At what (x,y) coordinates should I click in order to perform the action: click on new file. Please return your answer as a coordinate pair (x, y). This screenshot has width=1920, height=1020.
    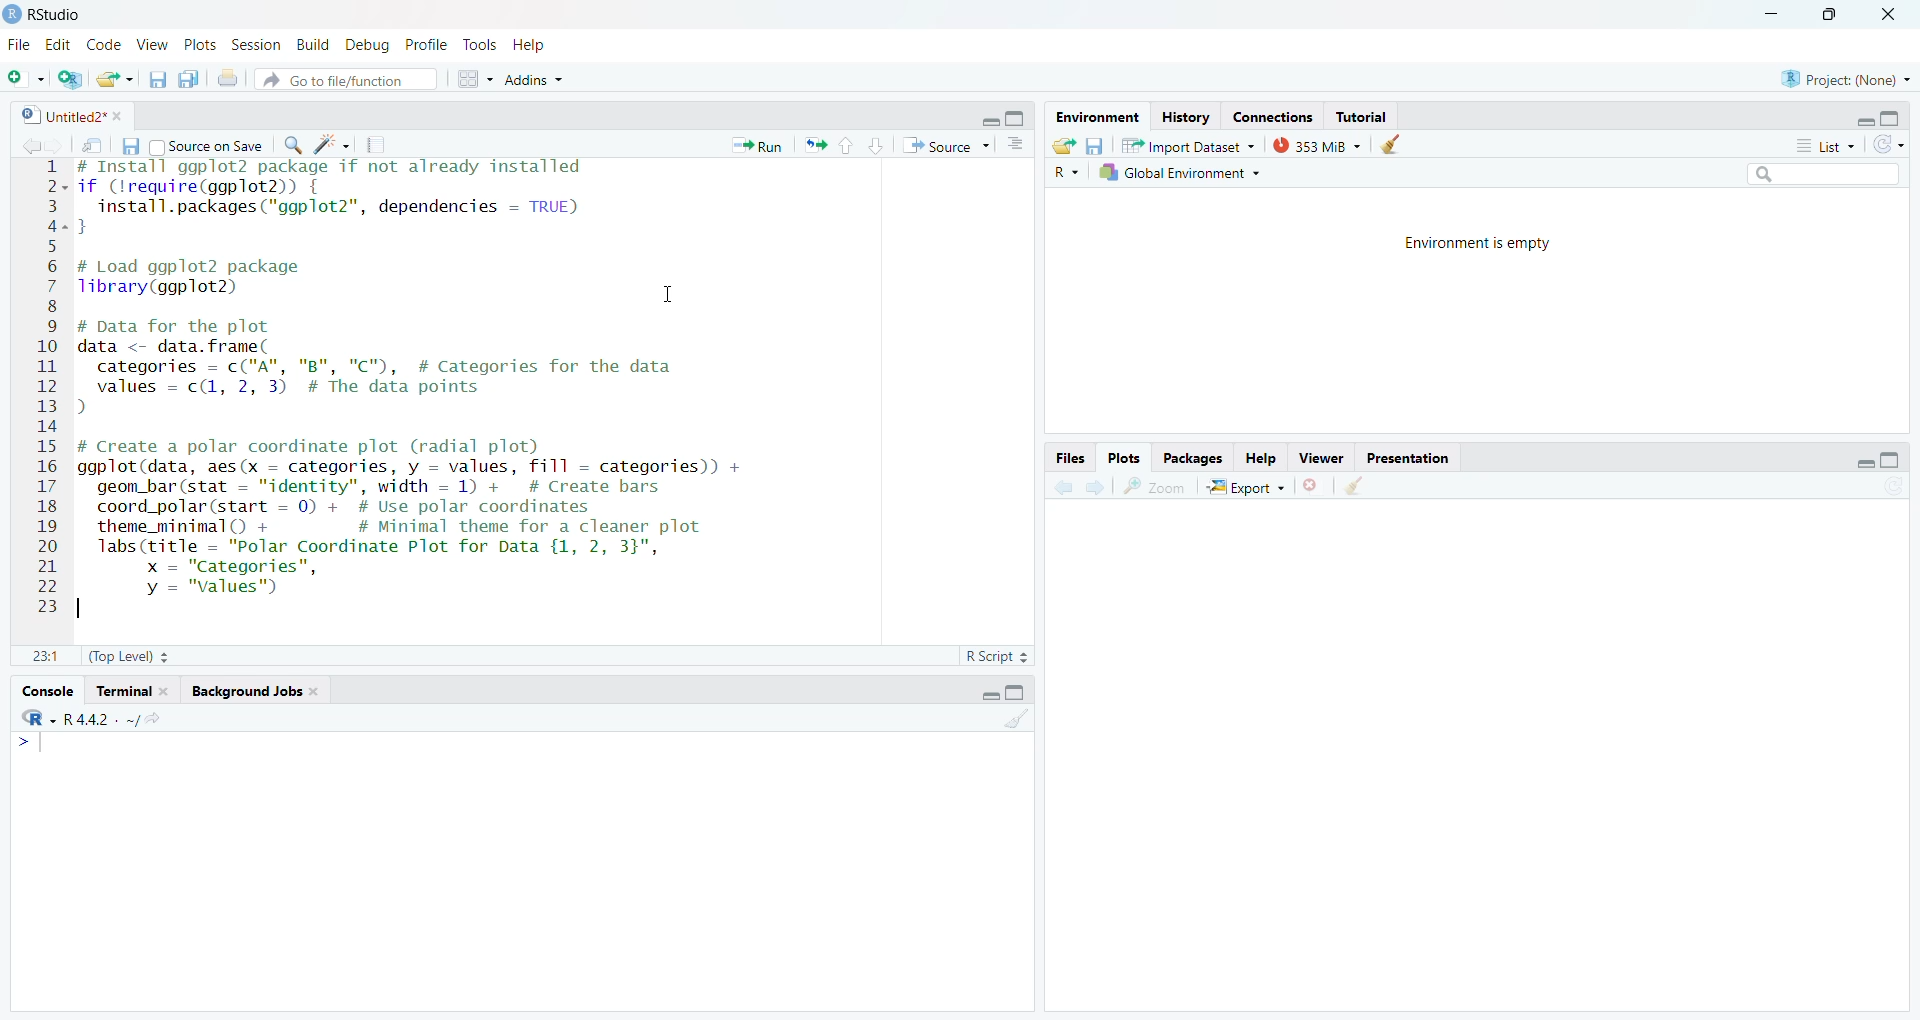
    Looking at the image, I should click on (24, 79).